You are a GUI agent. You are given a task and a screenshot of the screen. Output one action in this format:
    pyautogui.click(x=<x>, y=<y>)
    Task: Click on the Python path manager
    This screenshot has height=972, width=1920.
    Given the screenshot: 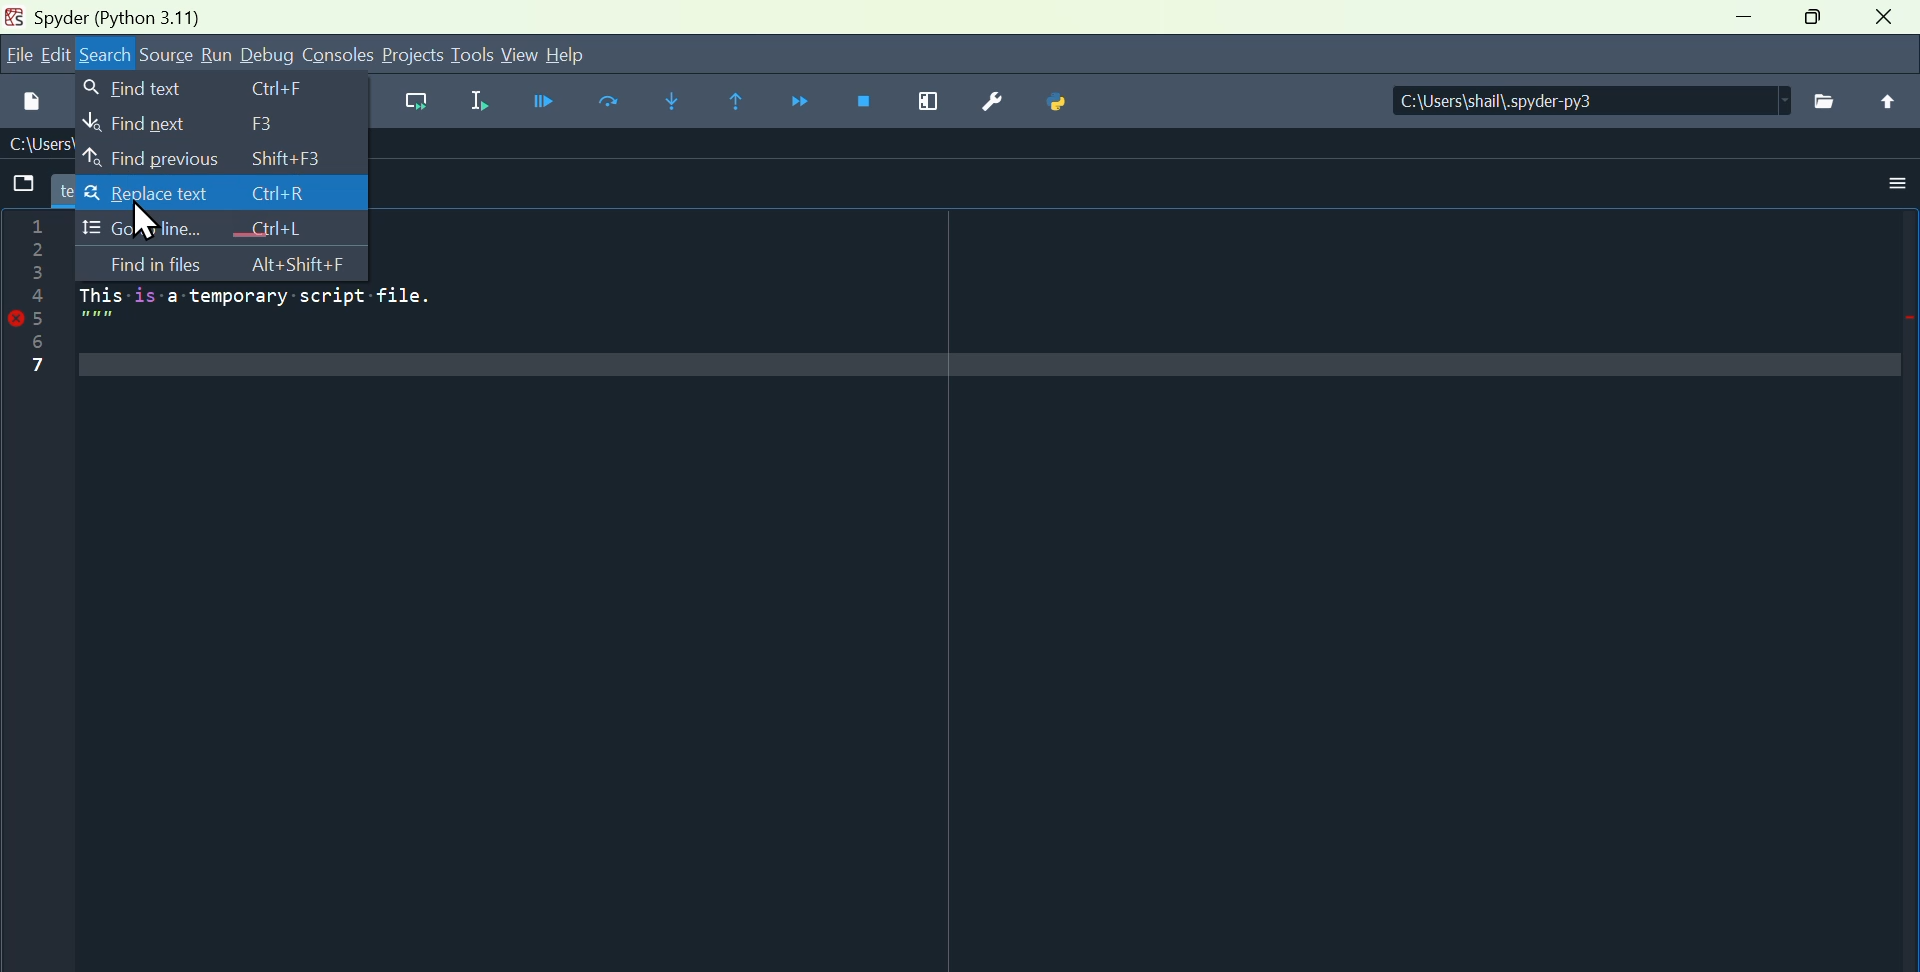 What is the action you would take?
    pyautogui.click(x=1056, y=103)
    